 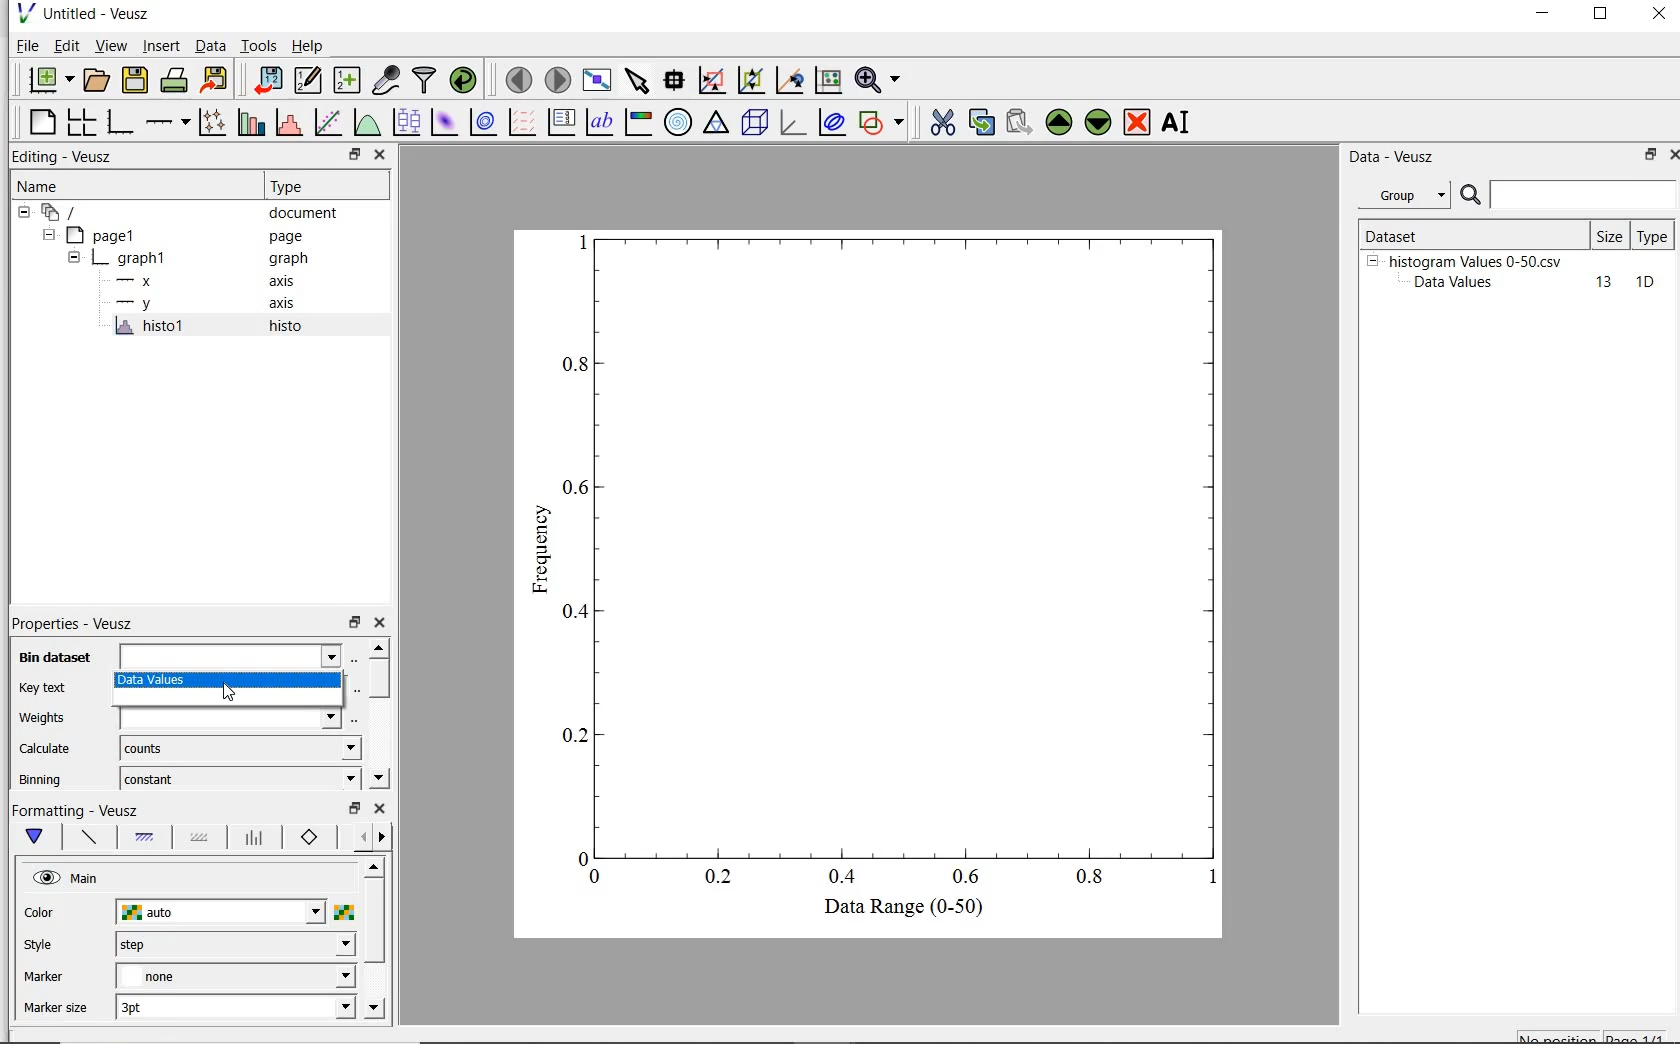 What do you see at coordinates (373, 866) in the screenshot?
I see `move up` at bounding box center [373, 866].